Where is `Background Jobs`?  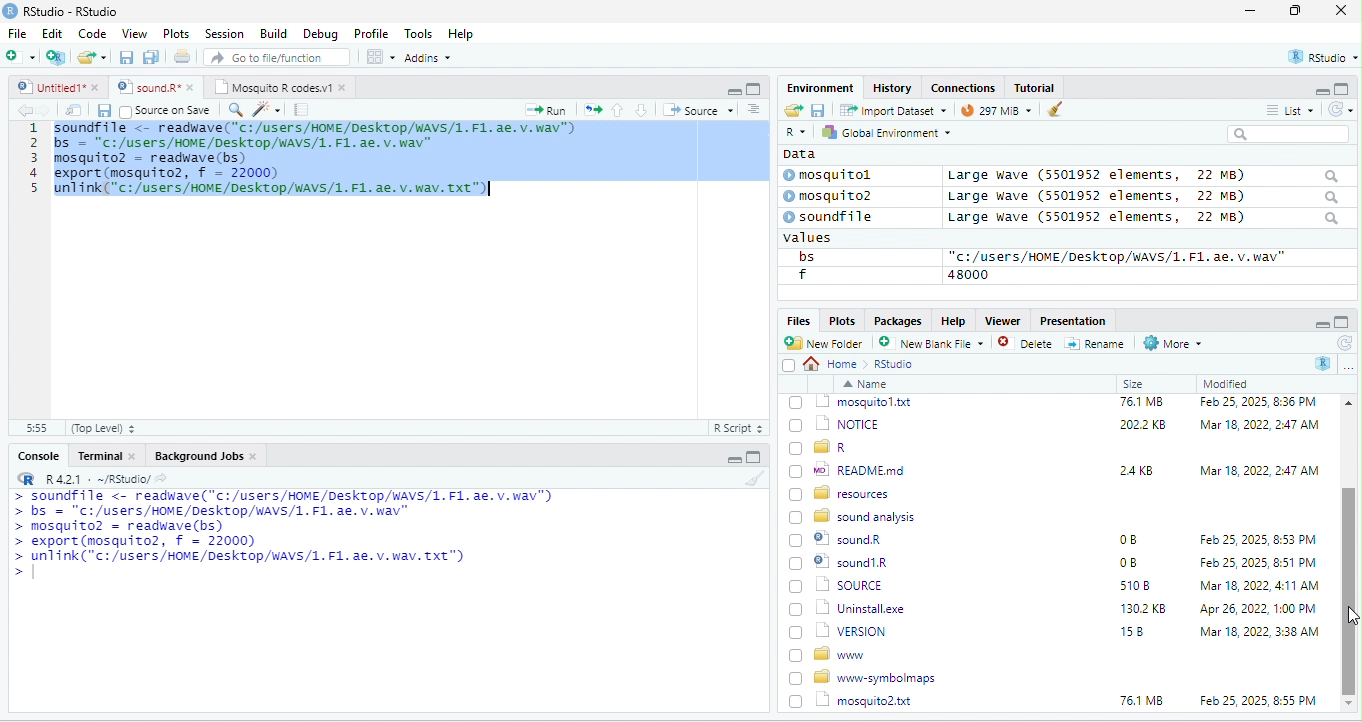 Background Jobs is located at coordinates (205, 455).